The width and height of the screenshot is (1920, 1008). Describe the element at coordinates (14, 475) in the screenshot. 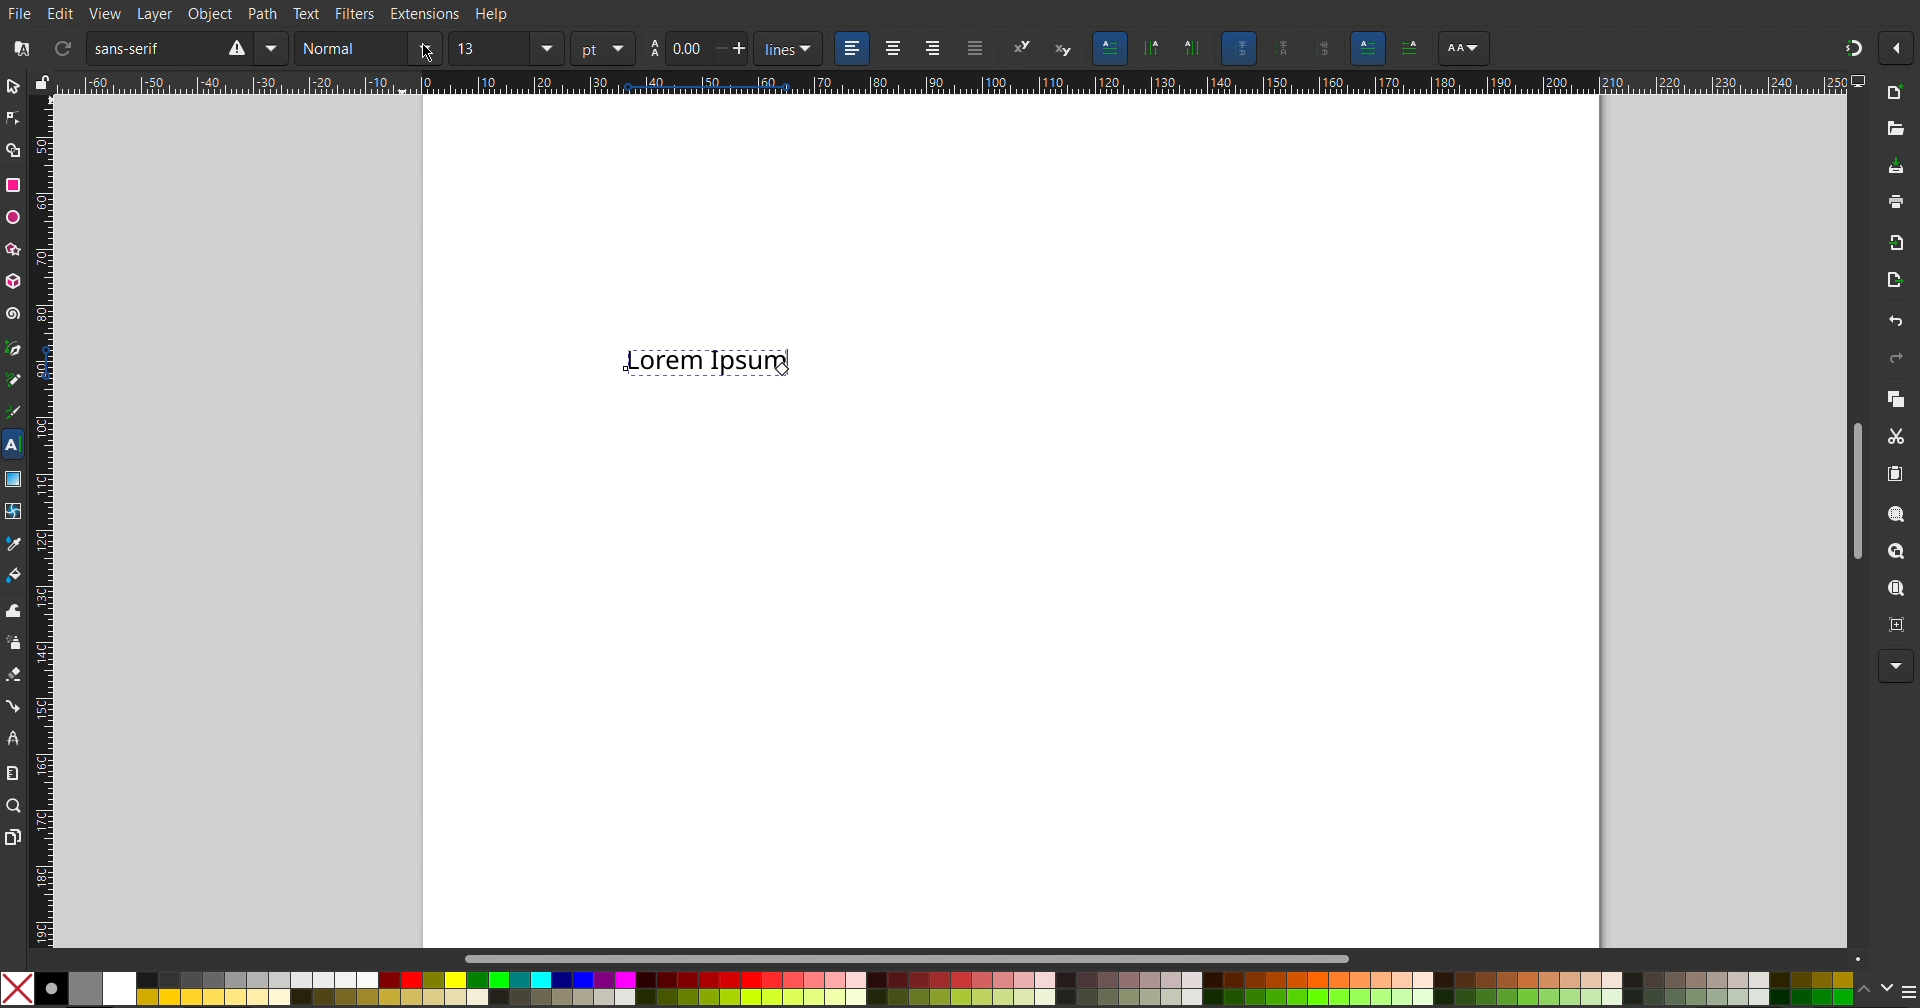

I see `Gradient Tool` at that location.